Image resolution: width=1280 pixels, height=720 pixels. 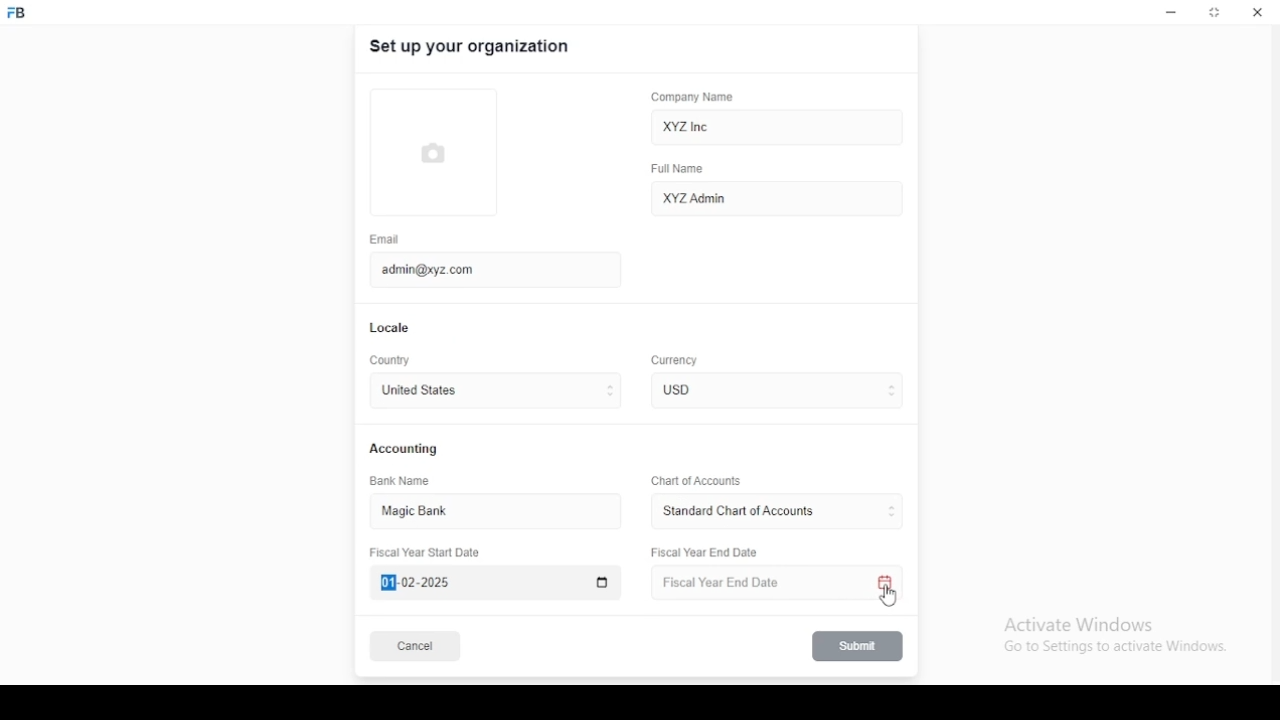 What do you see at coordinates (771, 583) in the screenshot?
I see `Fiscal Year End Date` at bounding box center [771, 583].